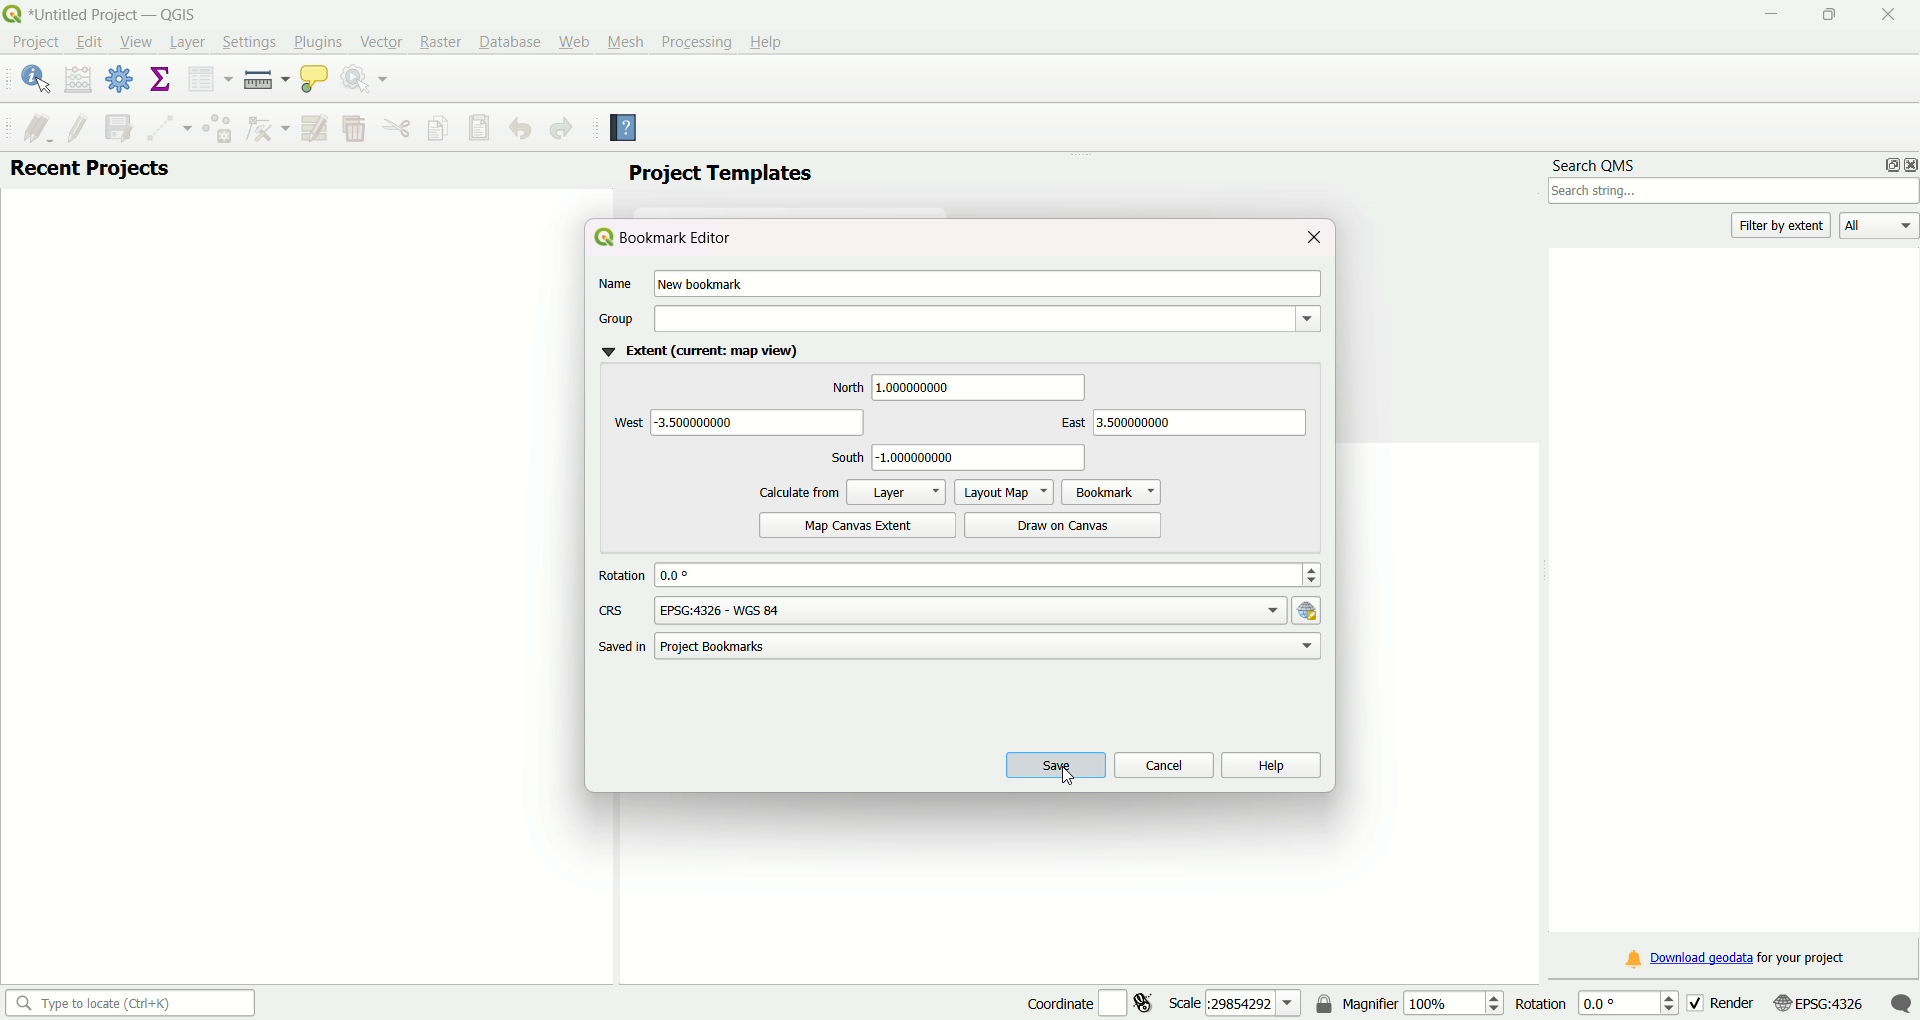 The width and height of the screenshot is (1920, 1020). What do you see at coordinates (1147, 1002) in the screenshot?
I see `toggle extents` at bounding box center [1147, 1002].